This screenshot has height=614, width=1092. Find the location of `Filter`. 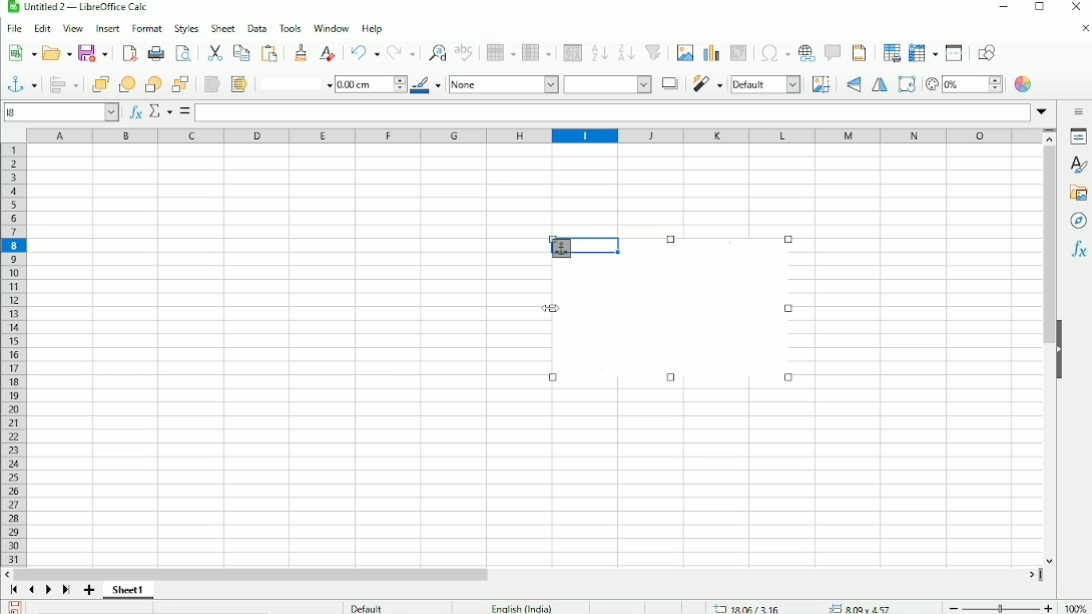

Filter is located at coordinates (707, 84).